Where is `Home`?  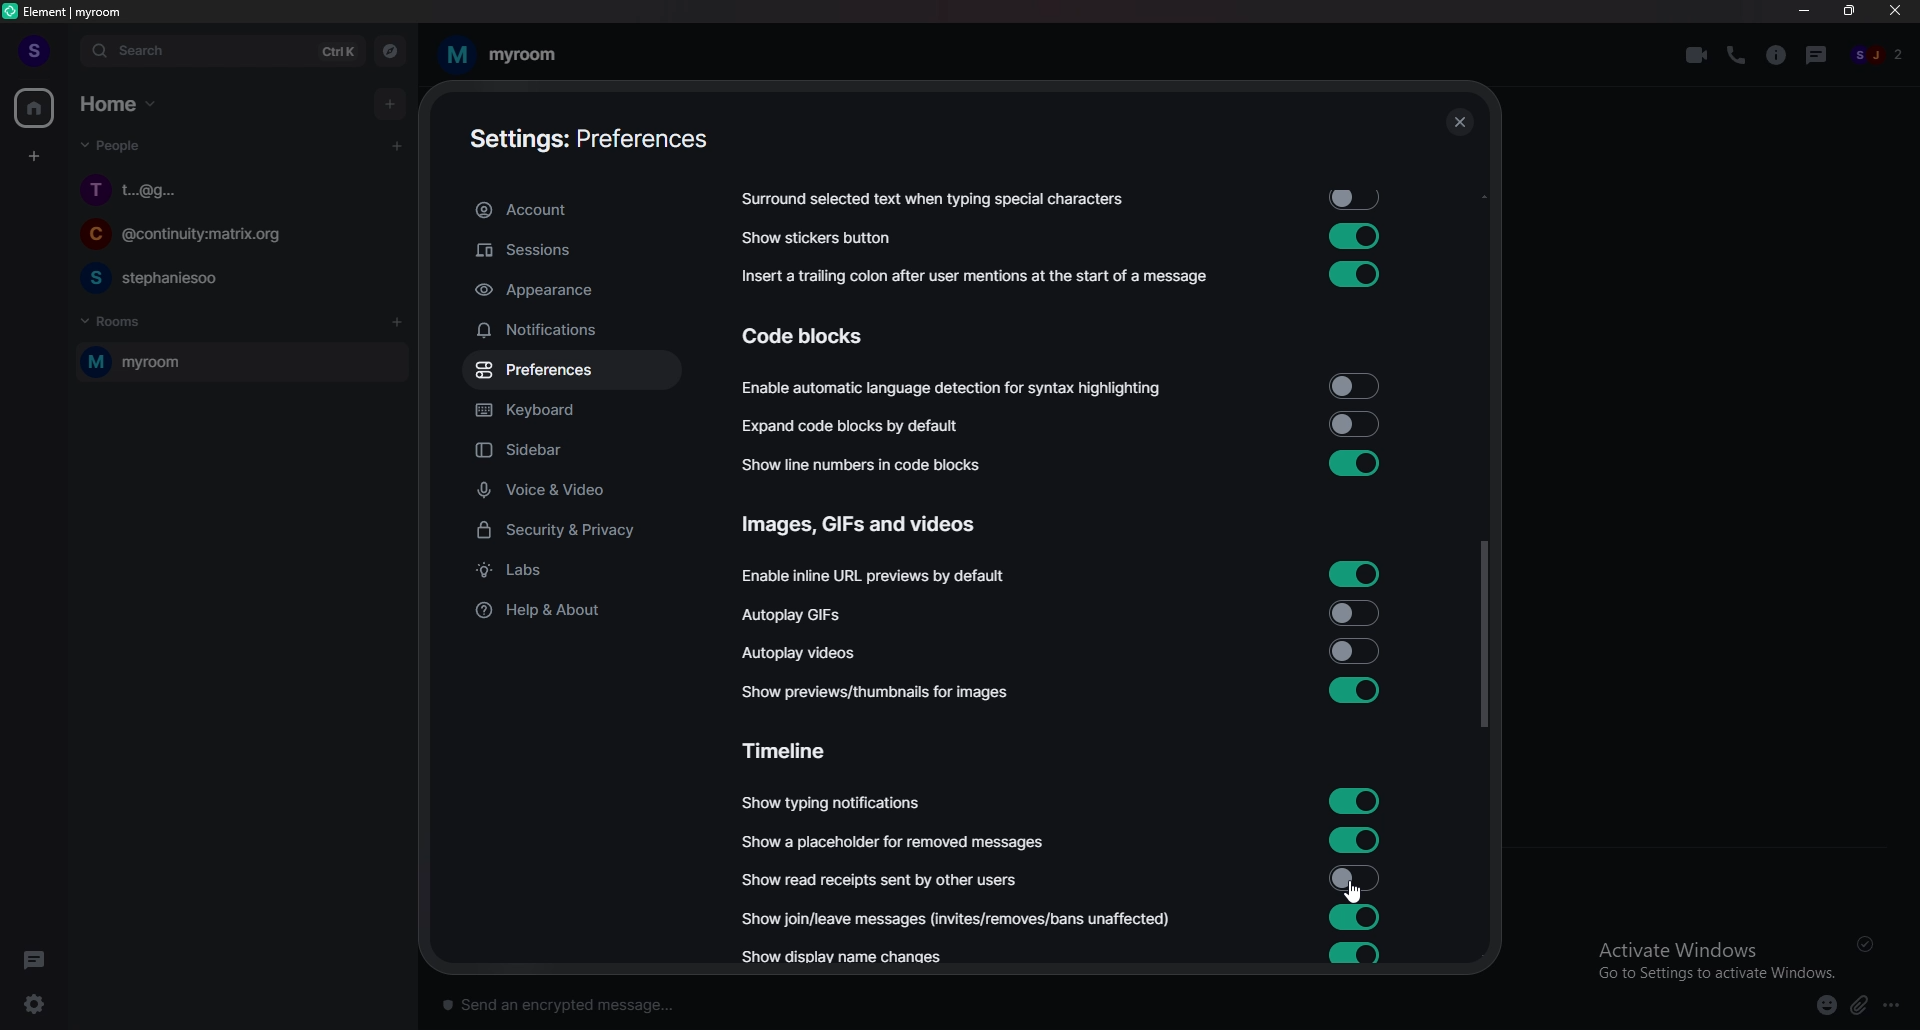
Home is located at coordinates (122, 102).